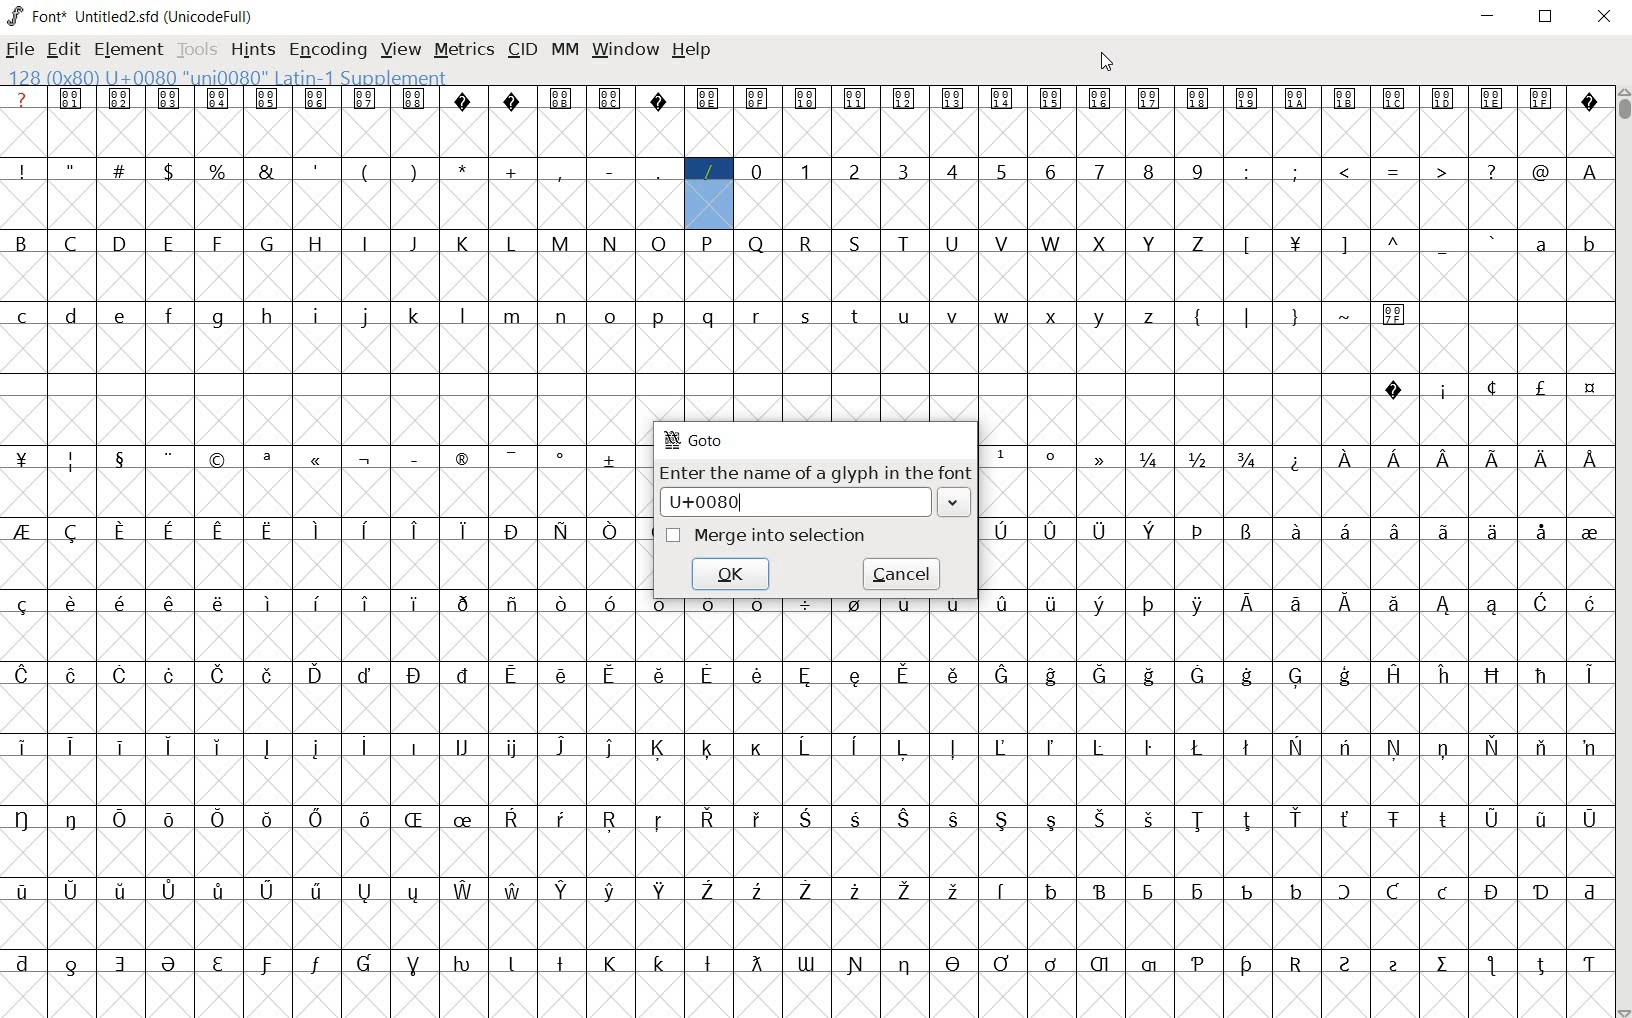 The image size is (1632, 1018). I want to click on glyph, so click(610, 172).